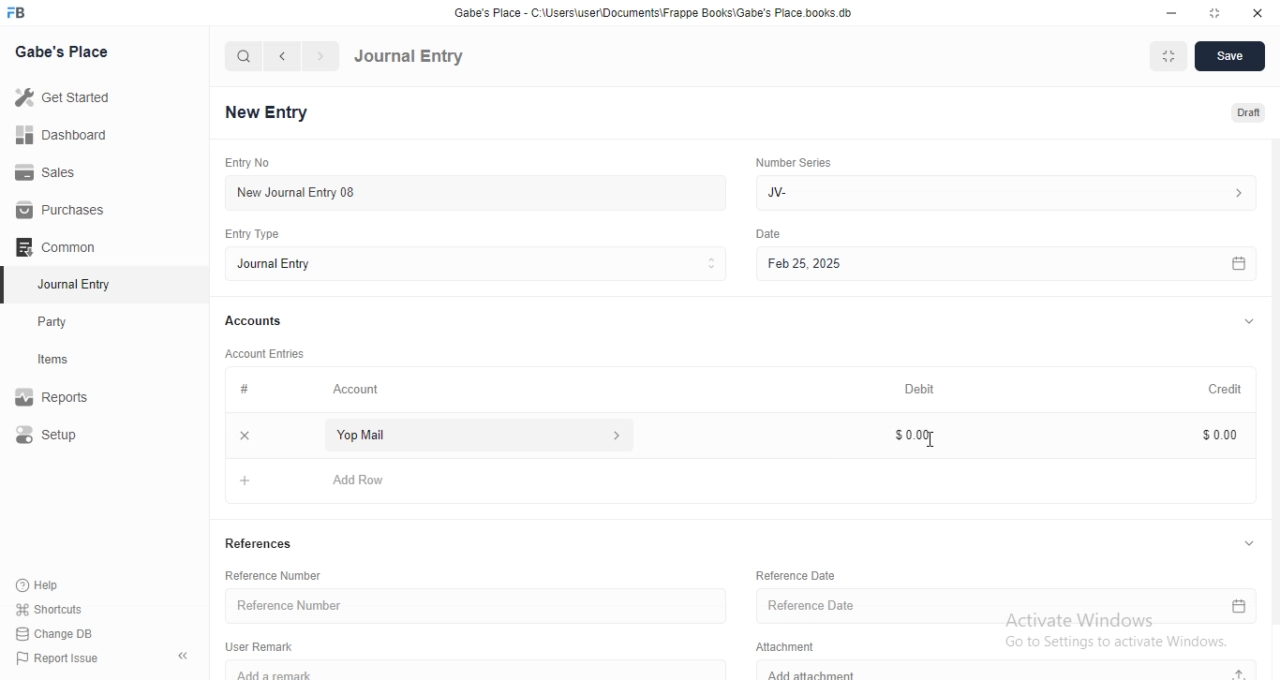  What do you see at coordinates (58, 210) in the screenshot?
I see `Purchases` at bounding box center [58, 210].